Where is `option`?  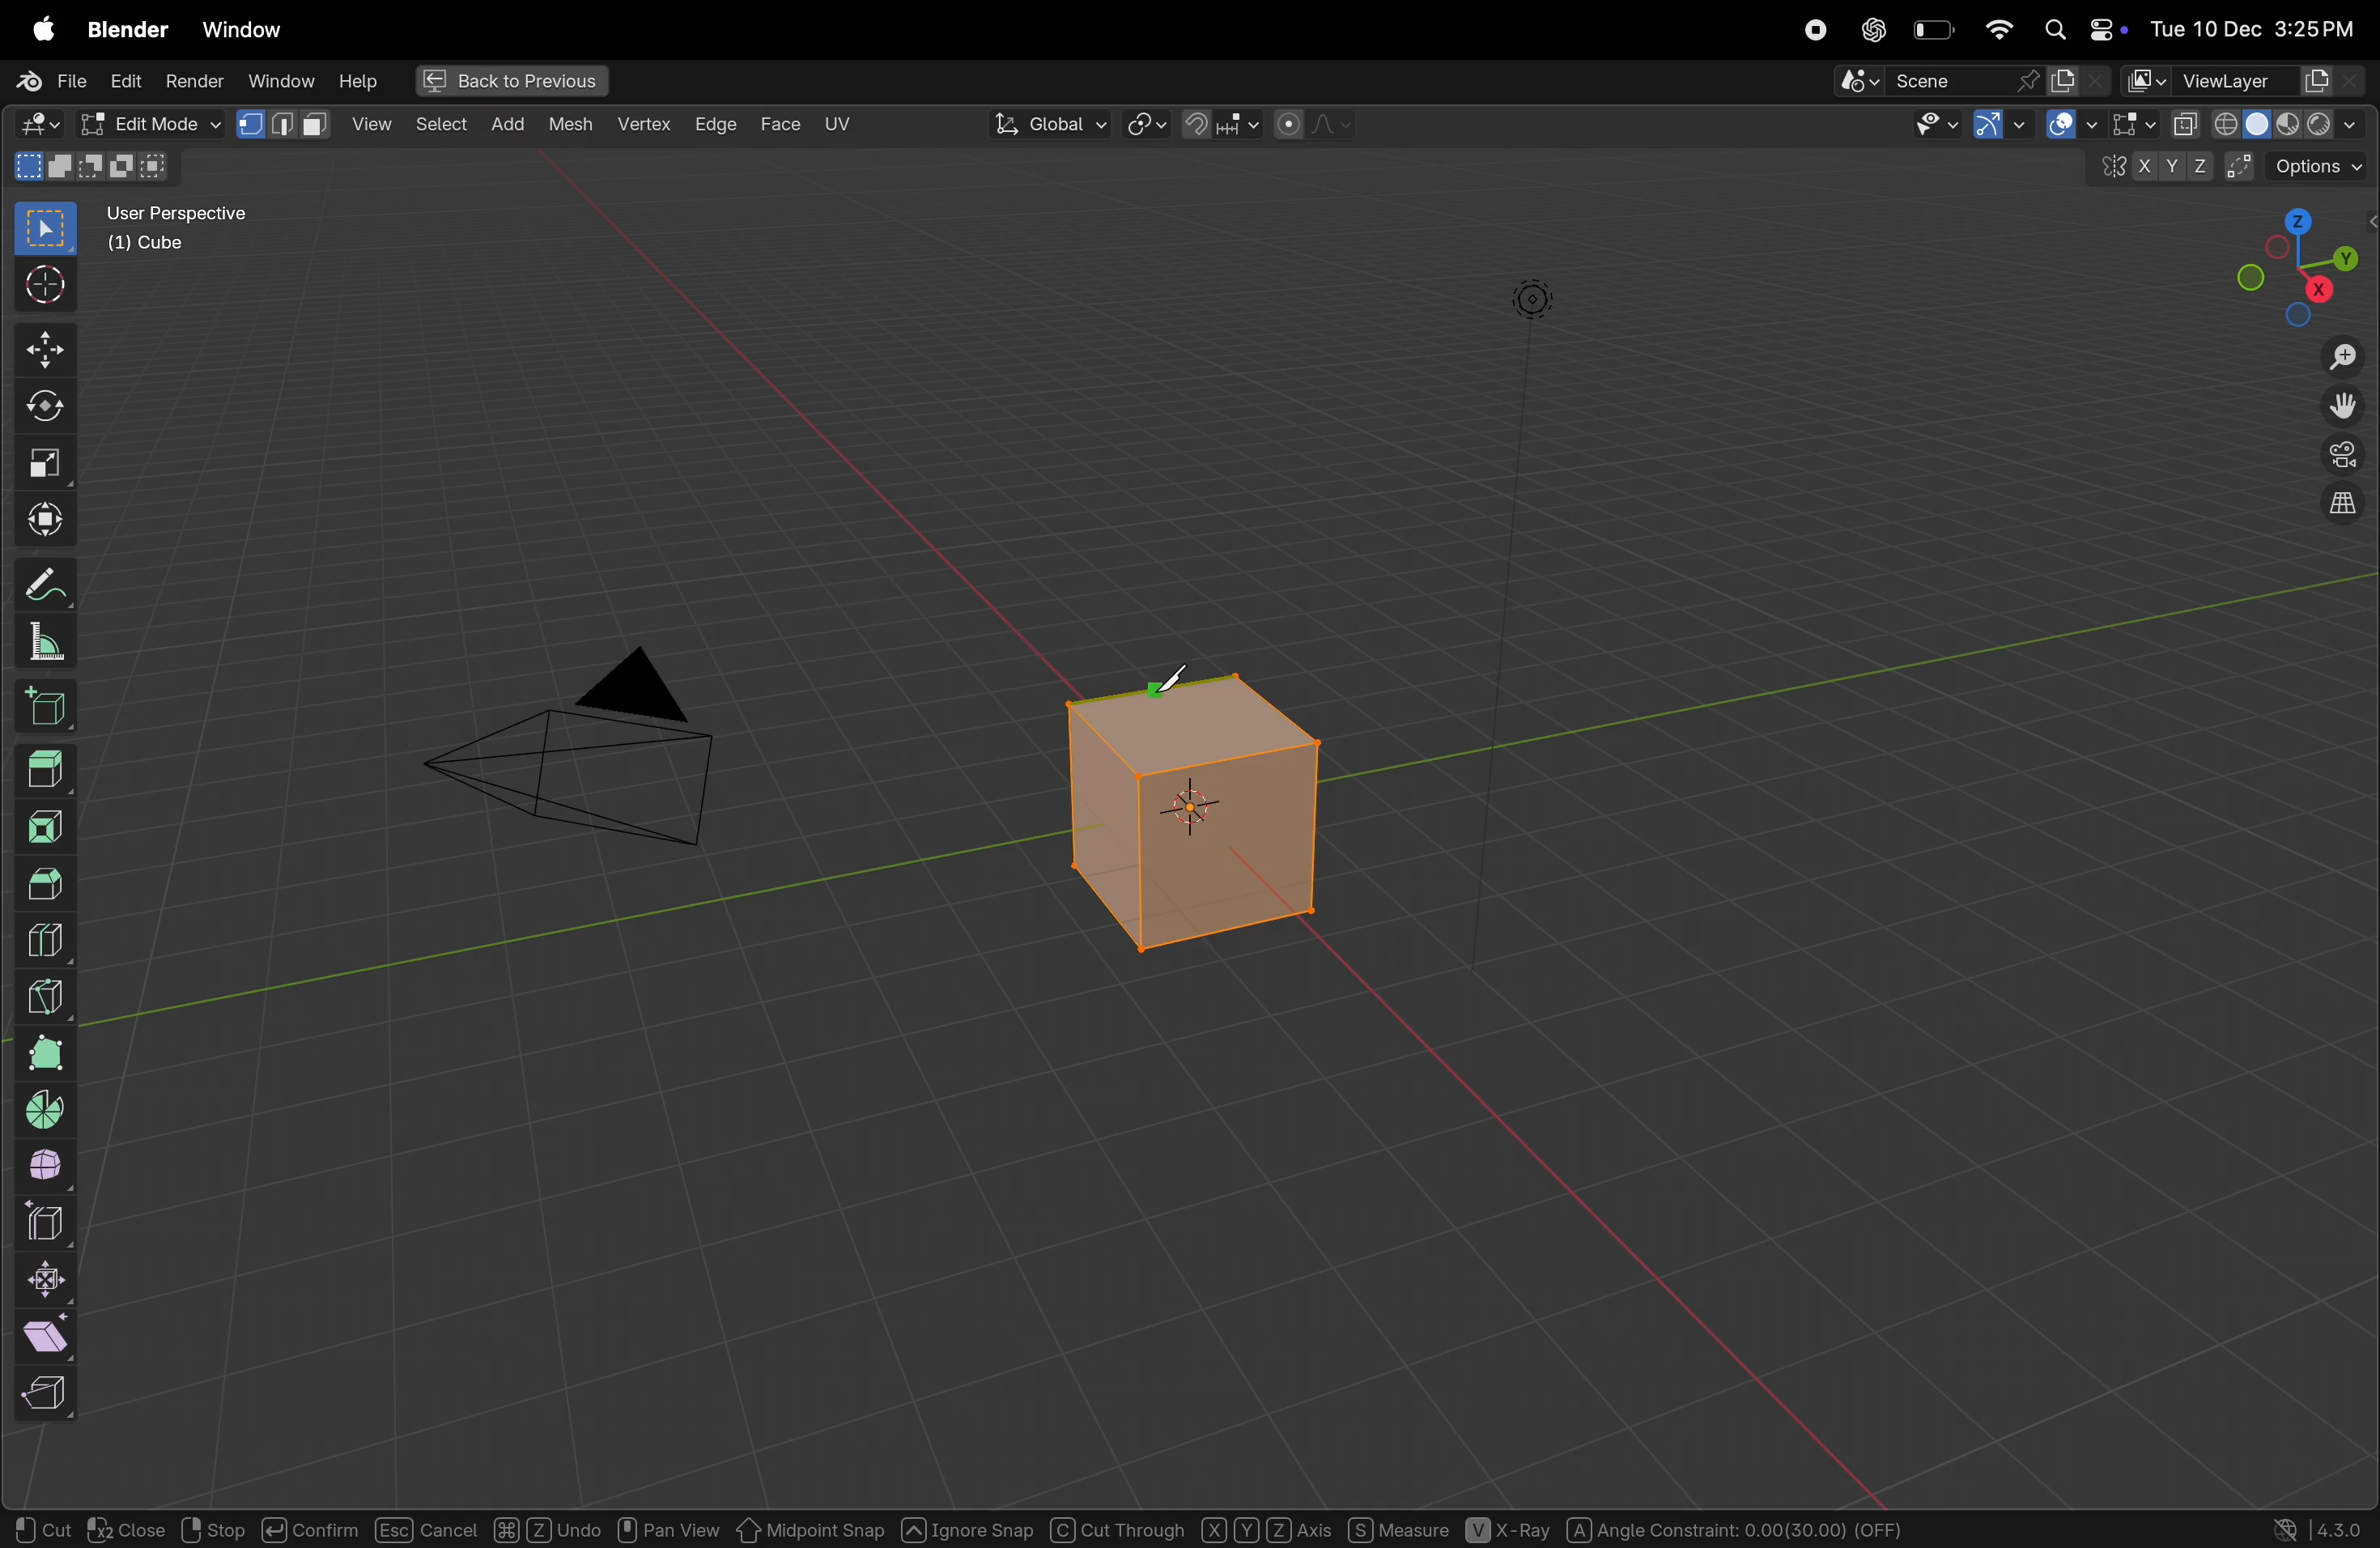
option is located at coordinates (2303, 165).